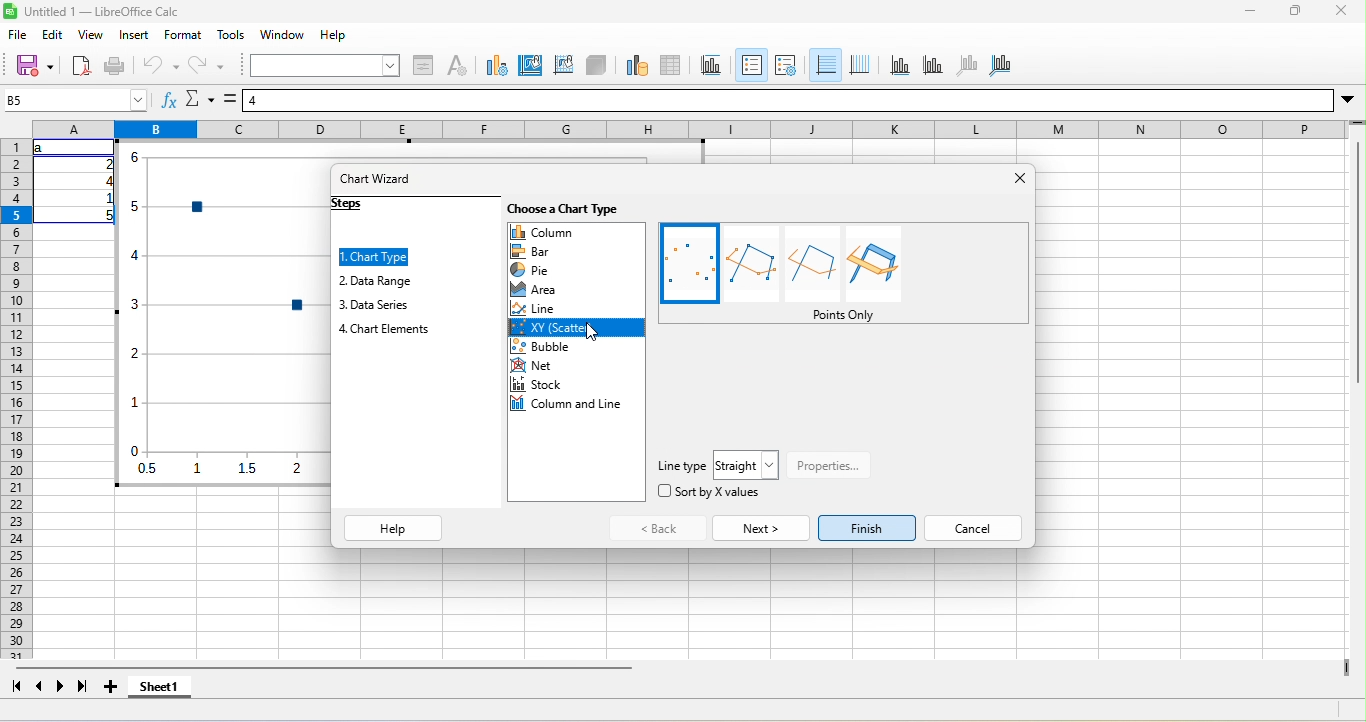 The width and height of the screenshot is (1366, 722). Describe the element at coordinates (900, 67) in the screenshot. I see `x axis` at that location.